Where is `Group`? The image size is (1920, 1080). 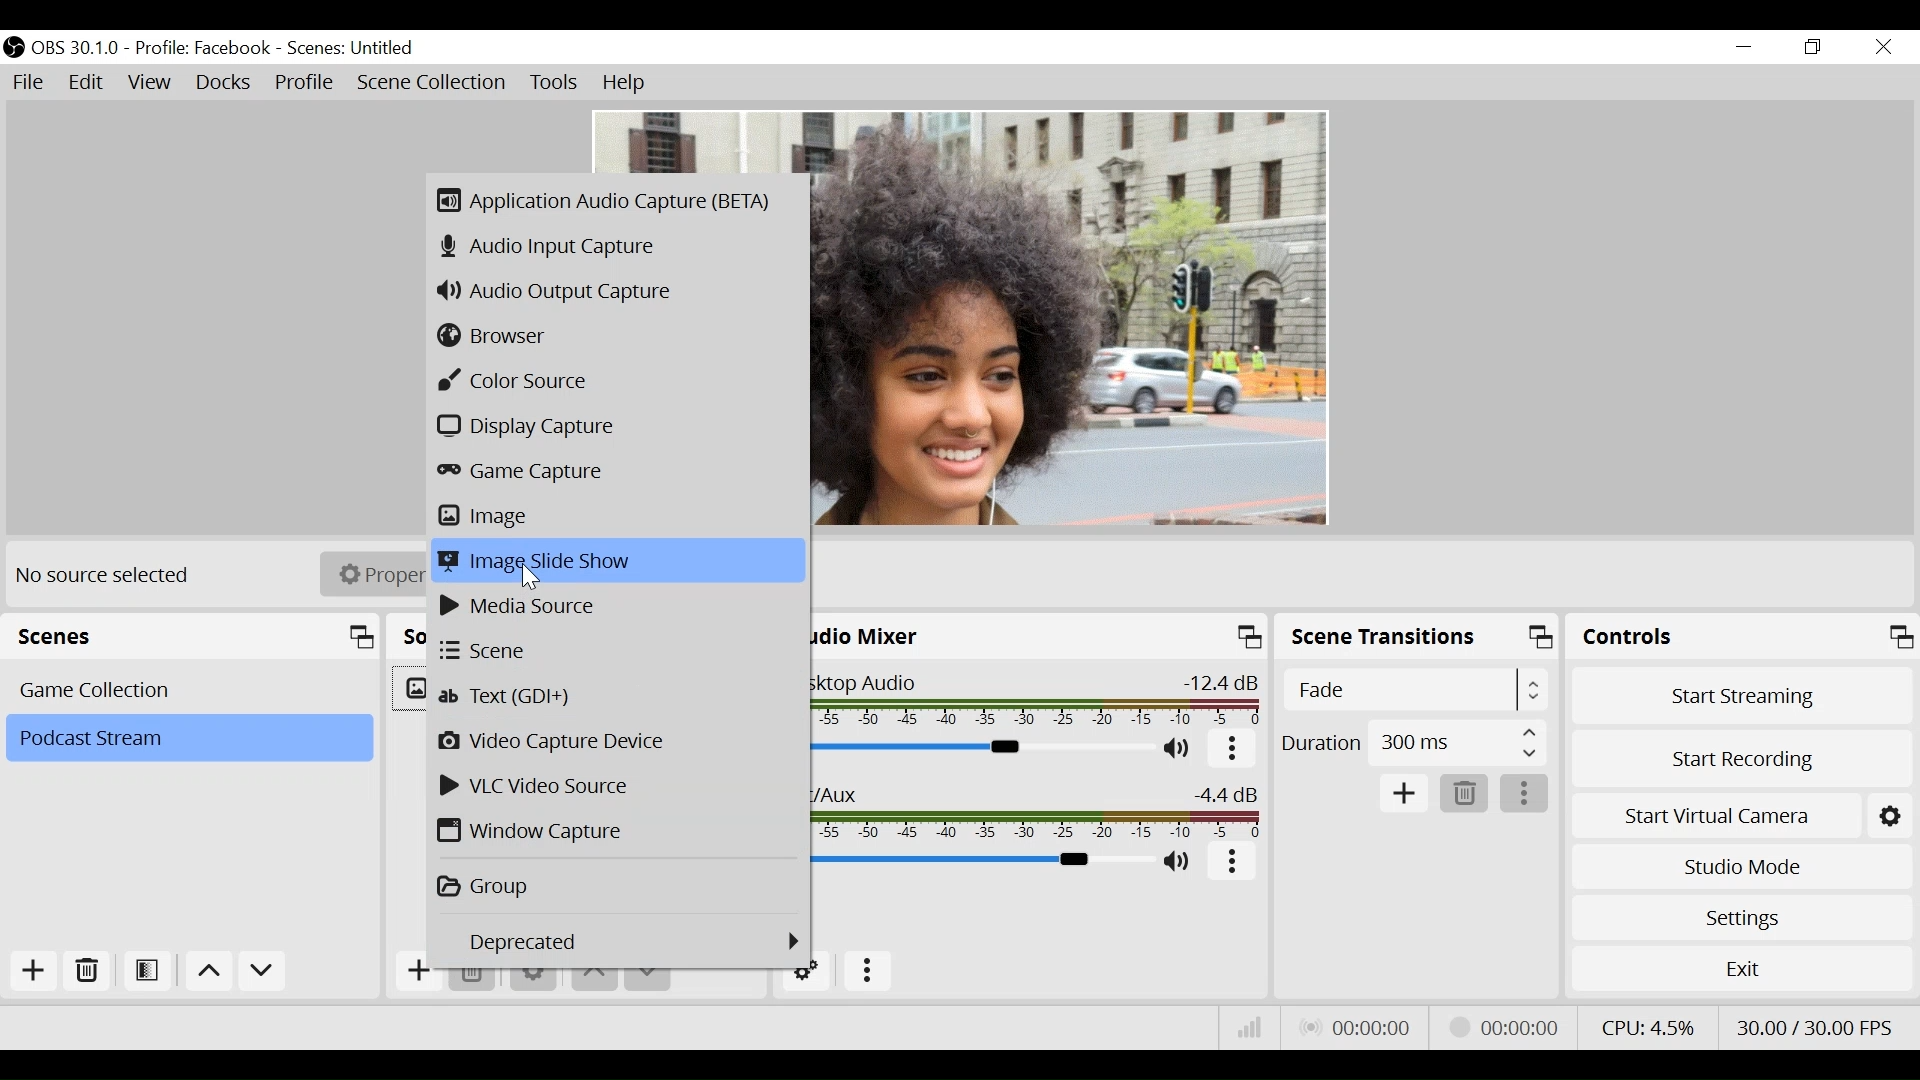
Group is located at coordinates (617, 883).